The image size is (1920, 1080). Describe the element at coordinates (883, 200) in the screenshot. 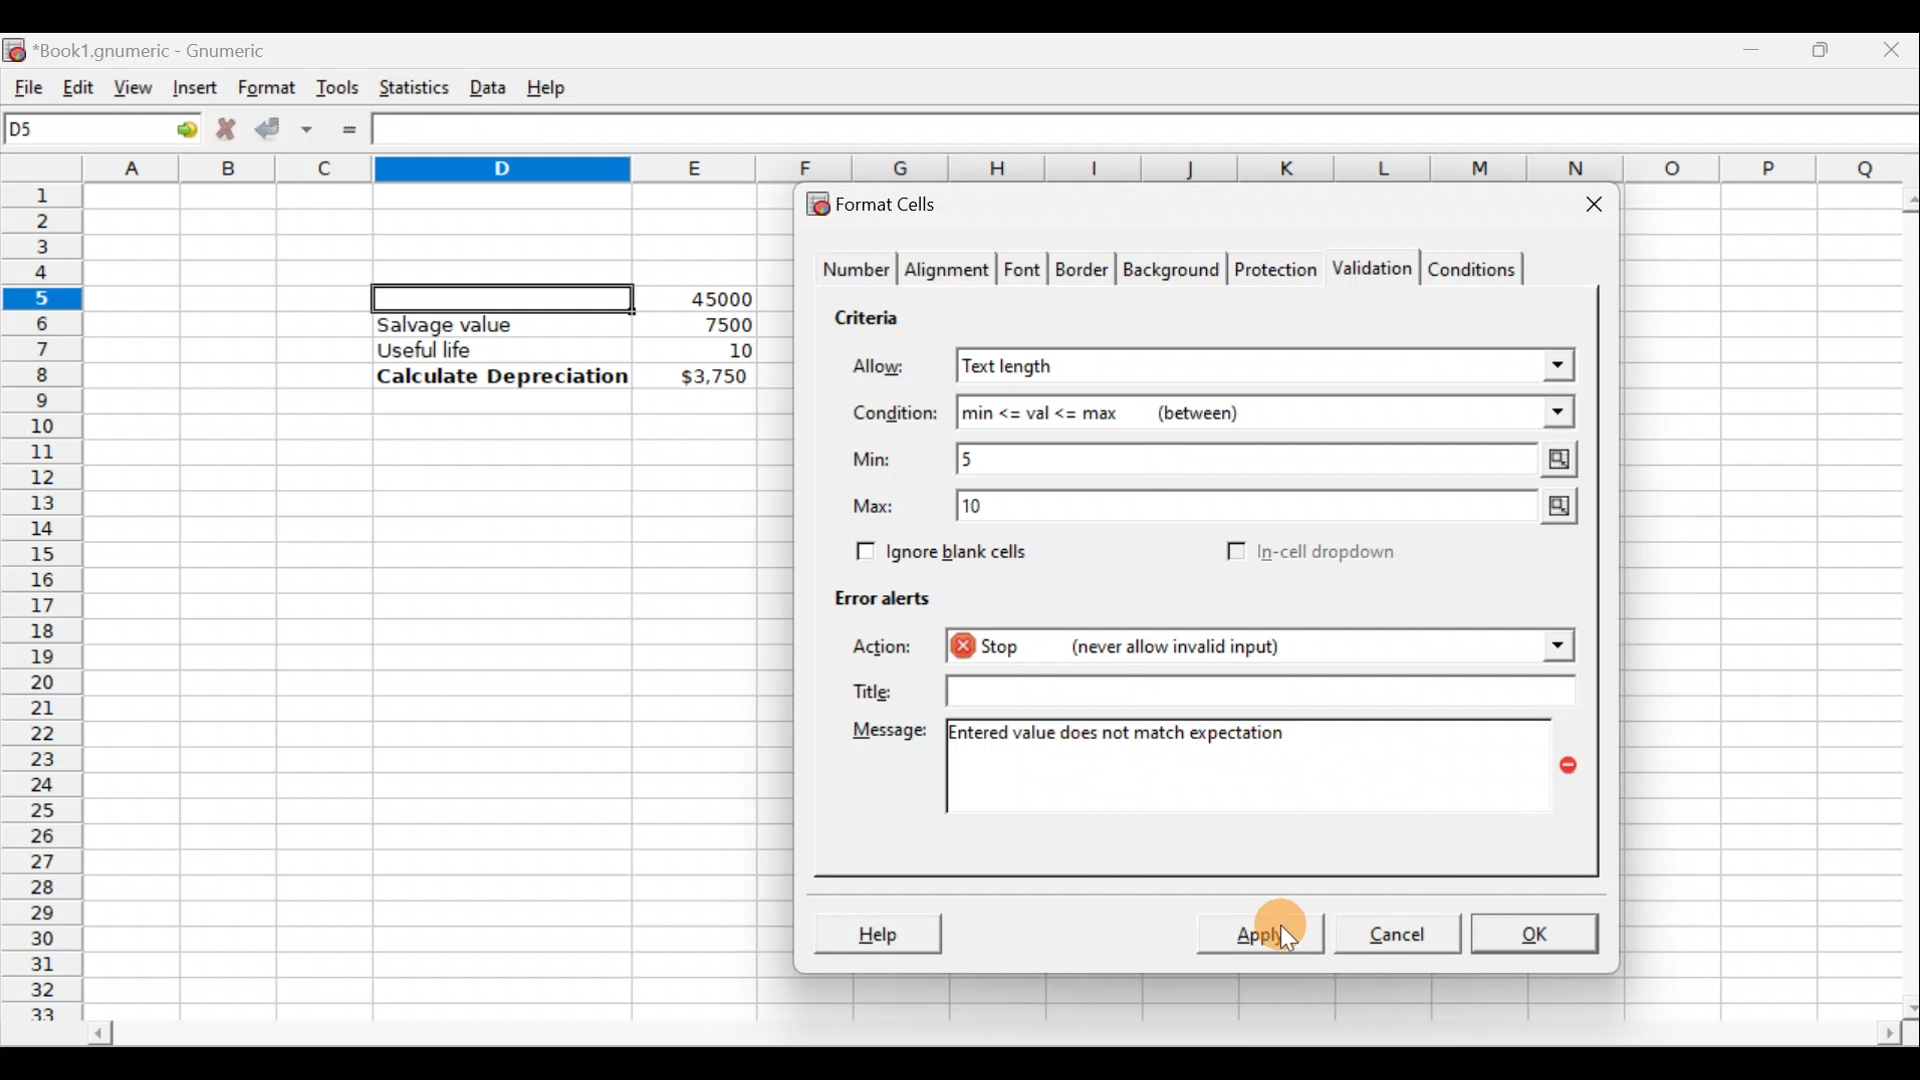

I see `Format cells` at that location.